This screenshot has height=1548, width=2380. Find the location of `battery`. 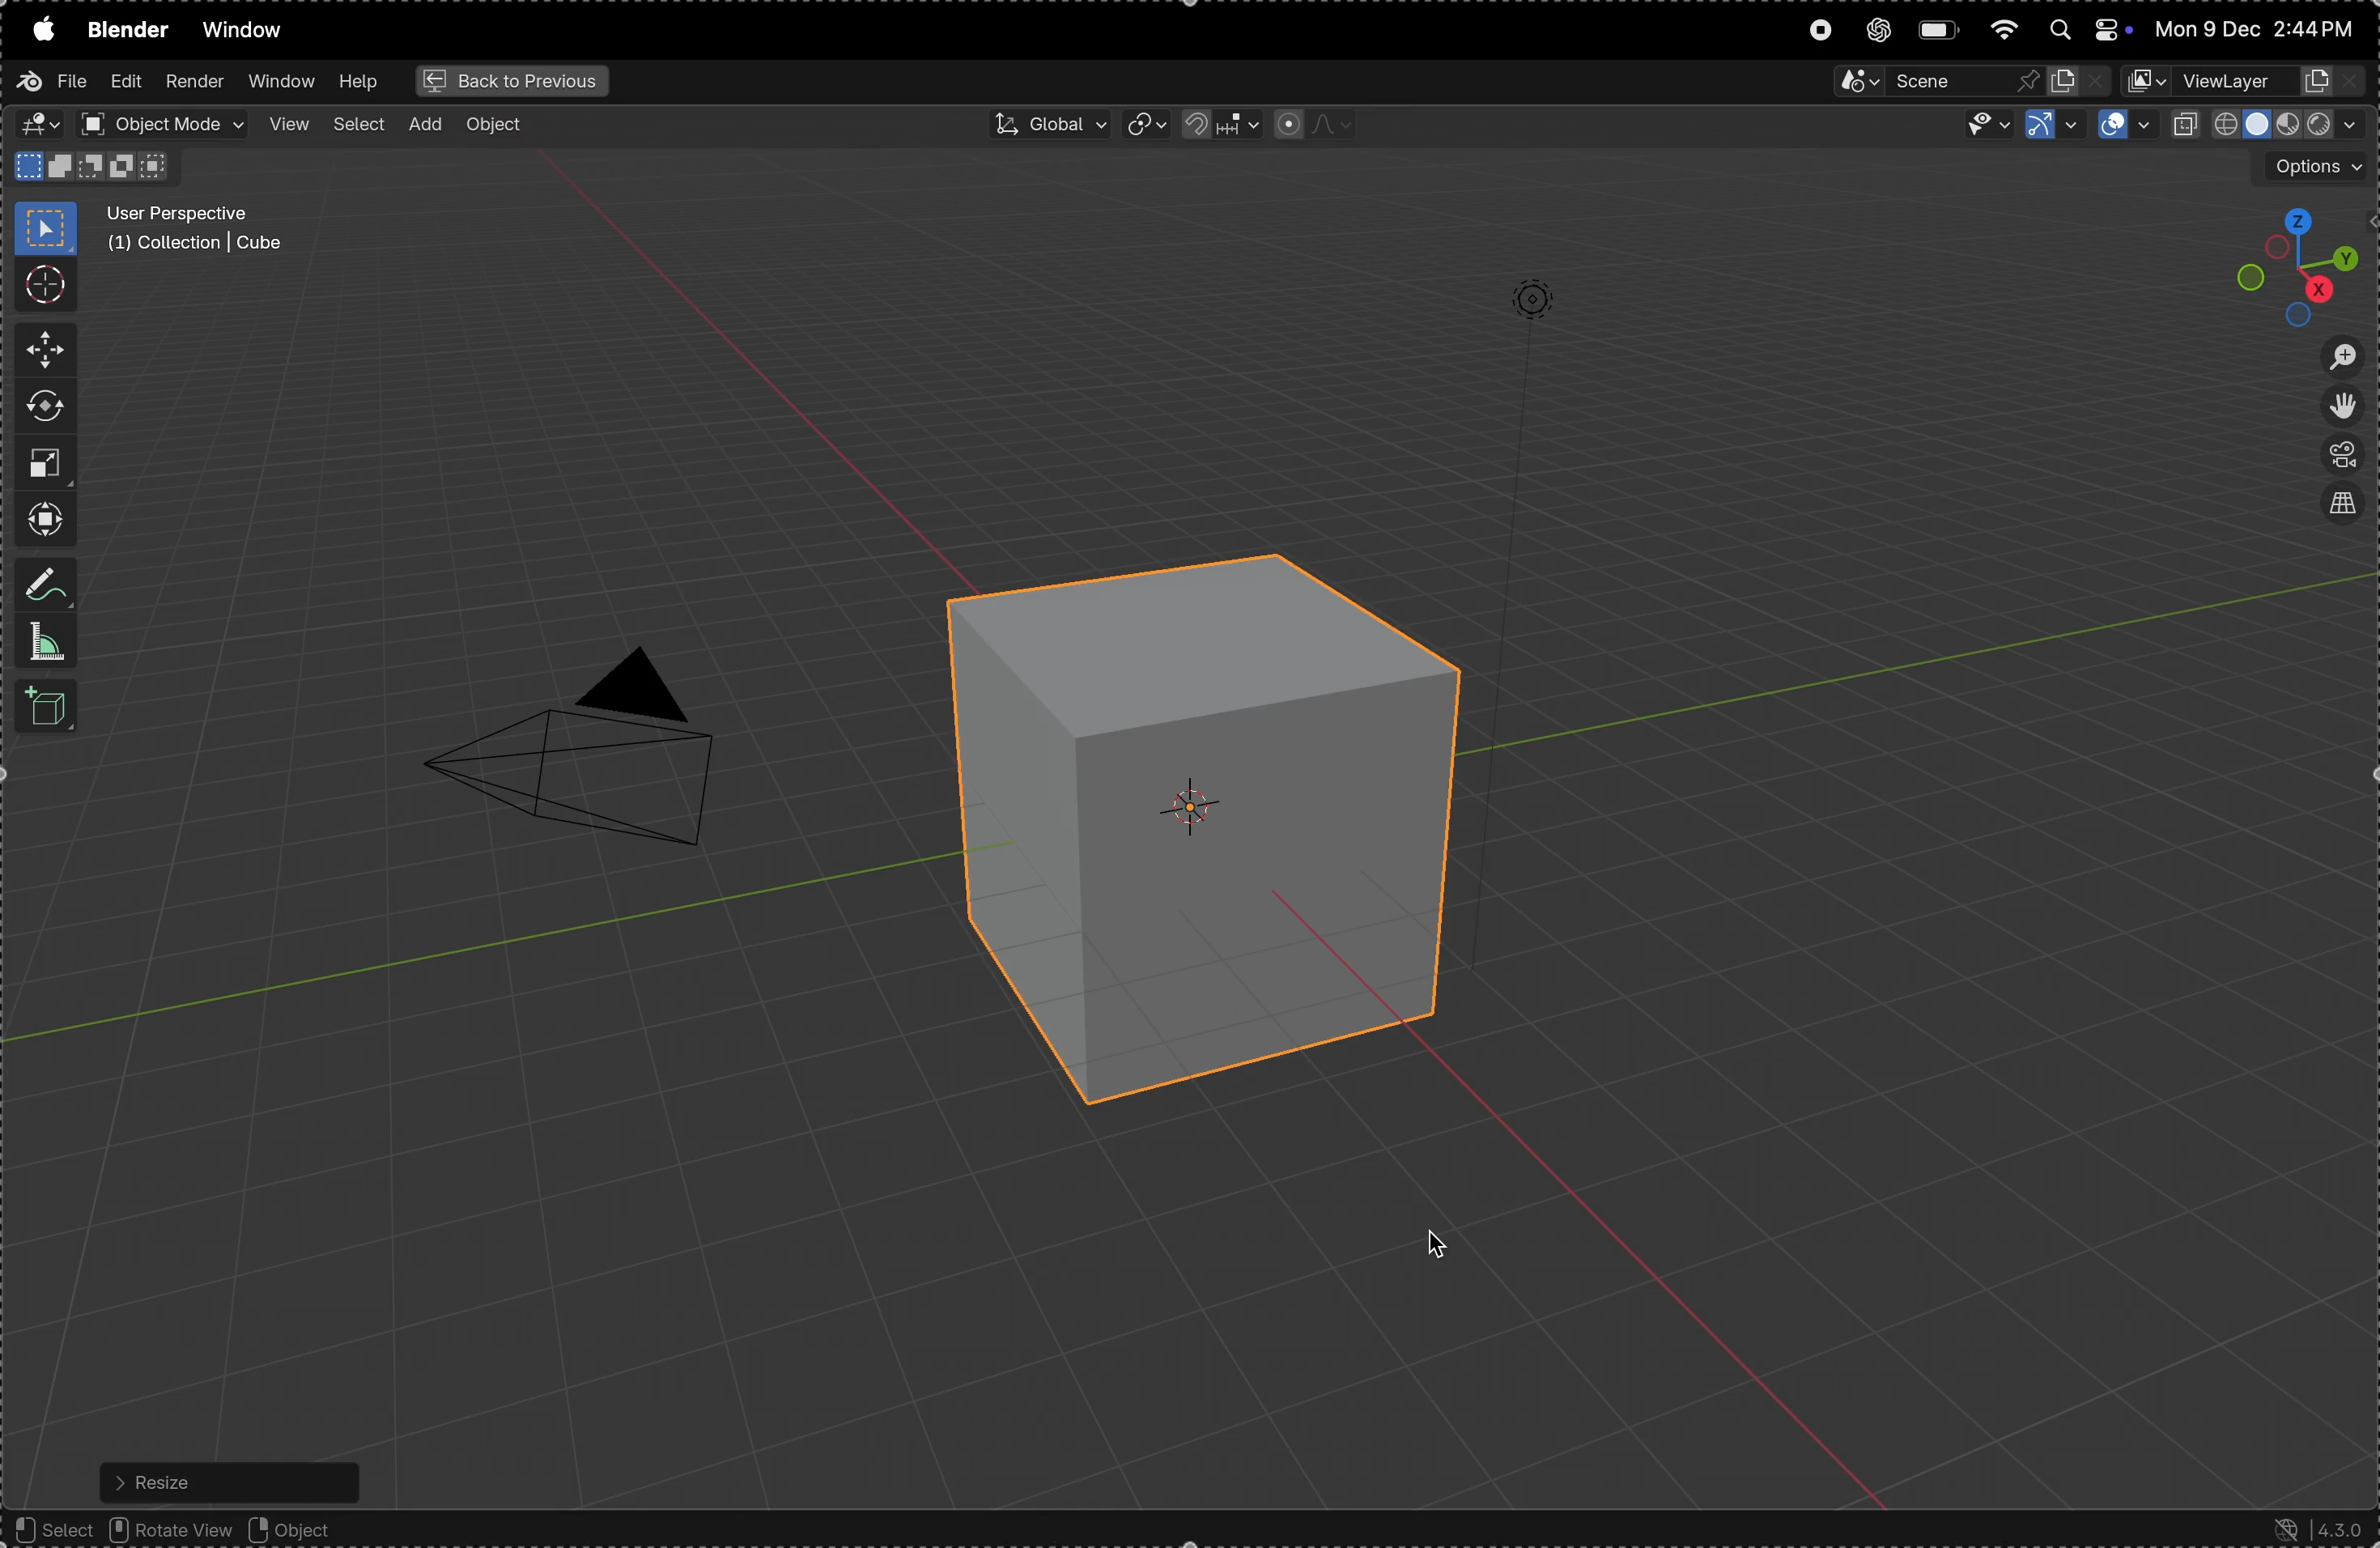

battery is located at coordinates (1940, 31).